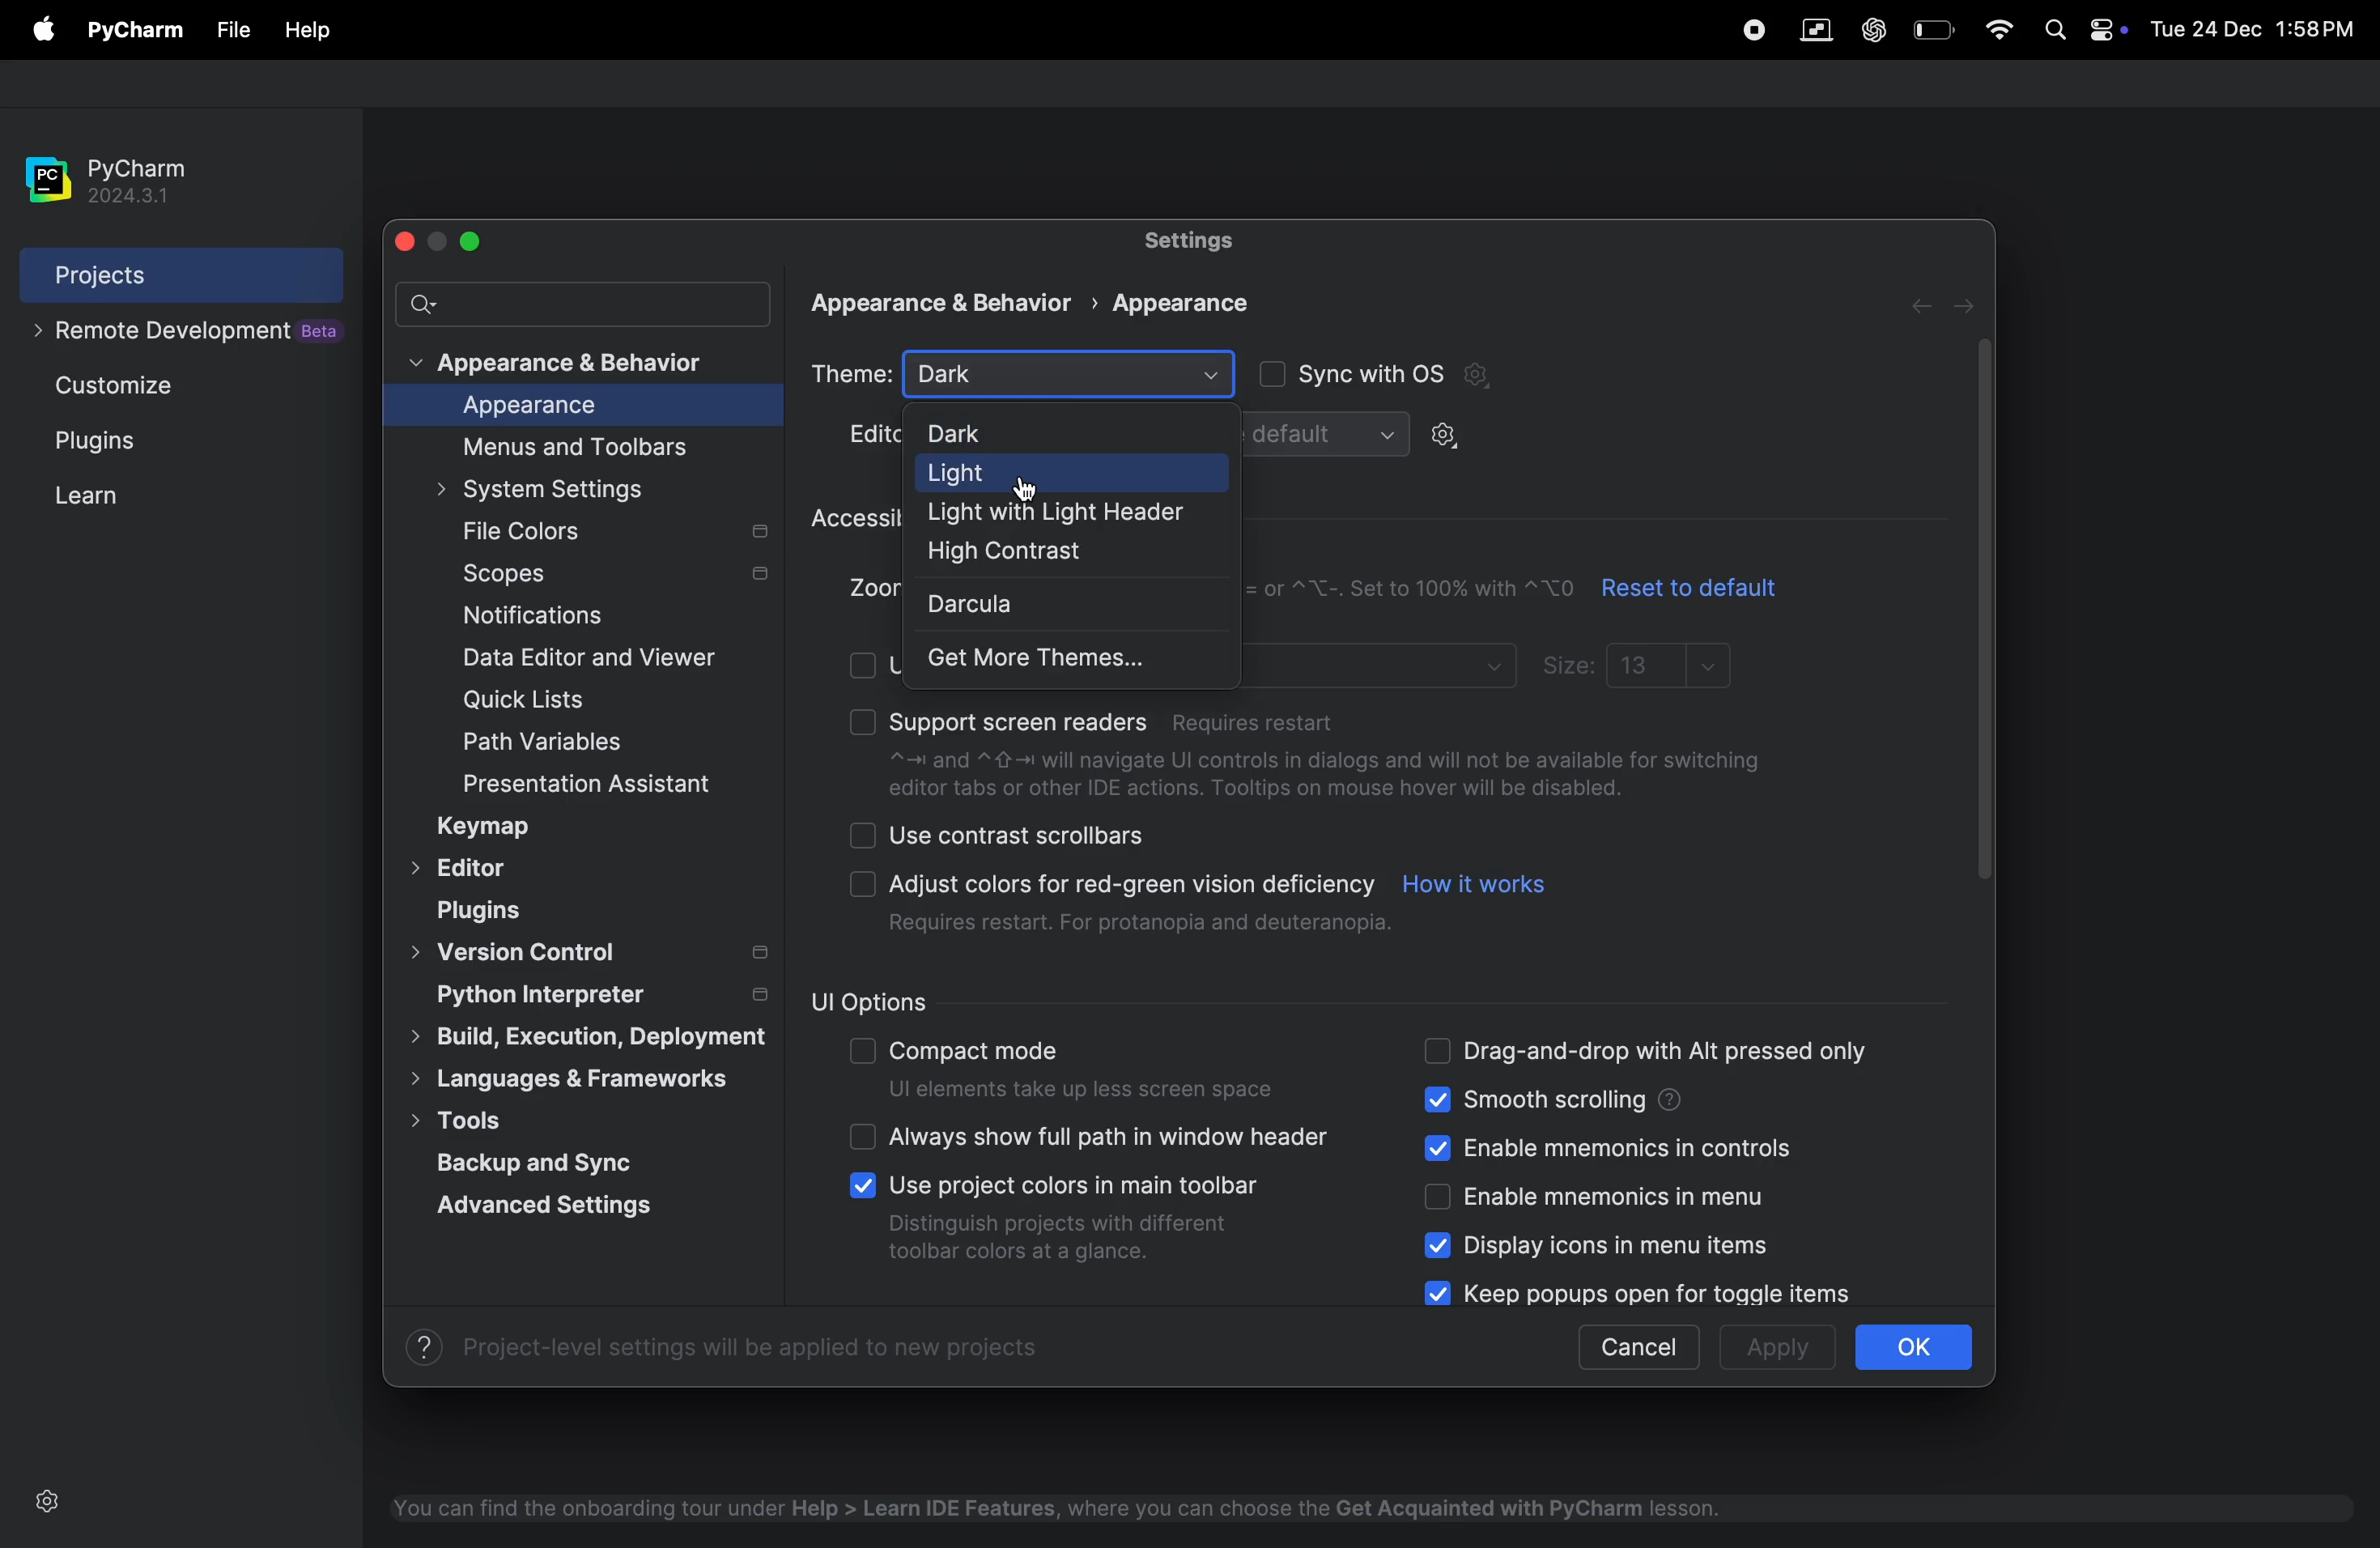 This screenshot has width=2380, height=1548. What do you see at coordinates (1243, 304) in the screenshot?
I see `appearance` at bounding box center [1243, 304].